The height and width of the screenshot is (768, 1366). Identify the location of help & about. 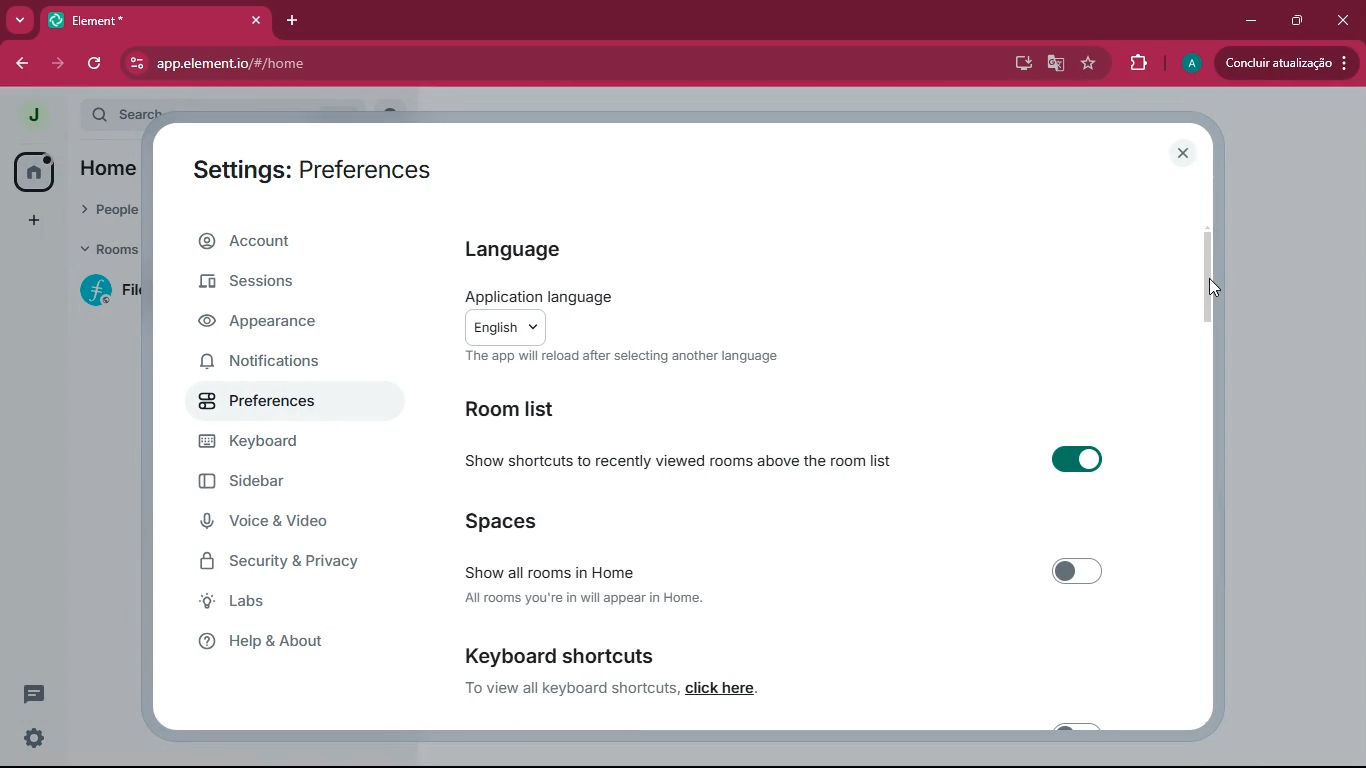
(284, 642).